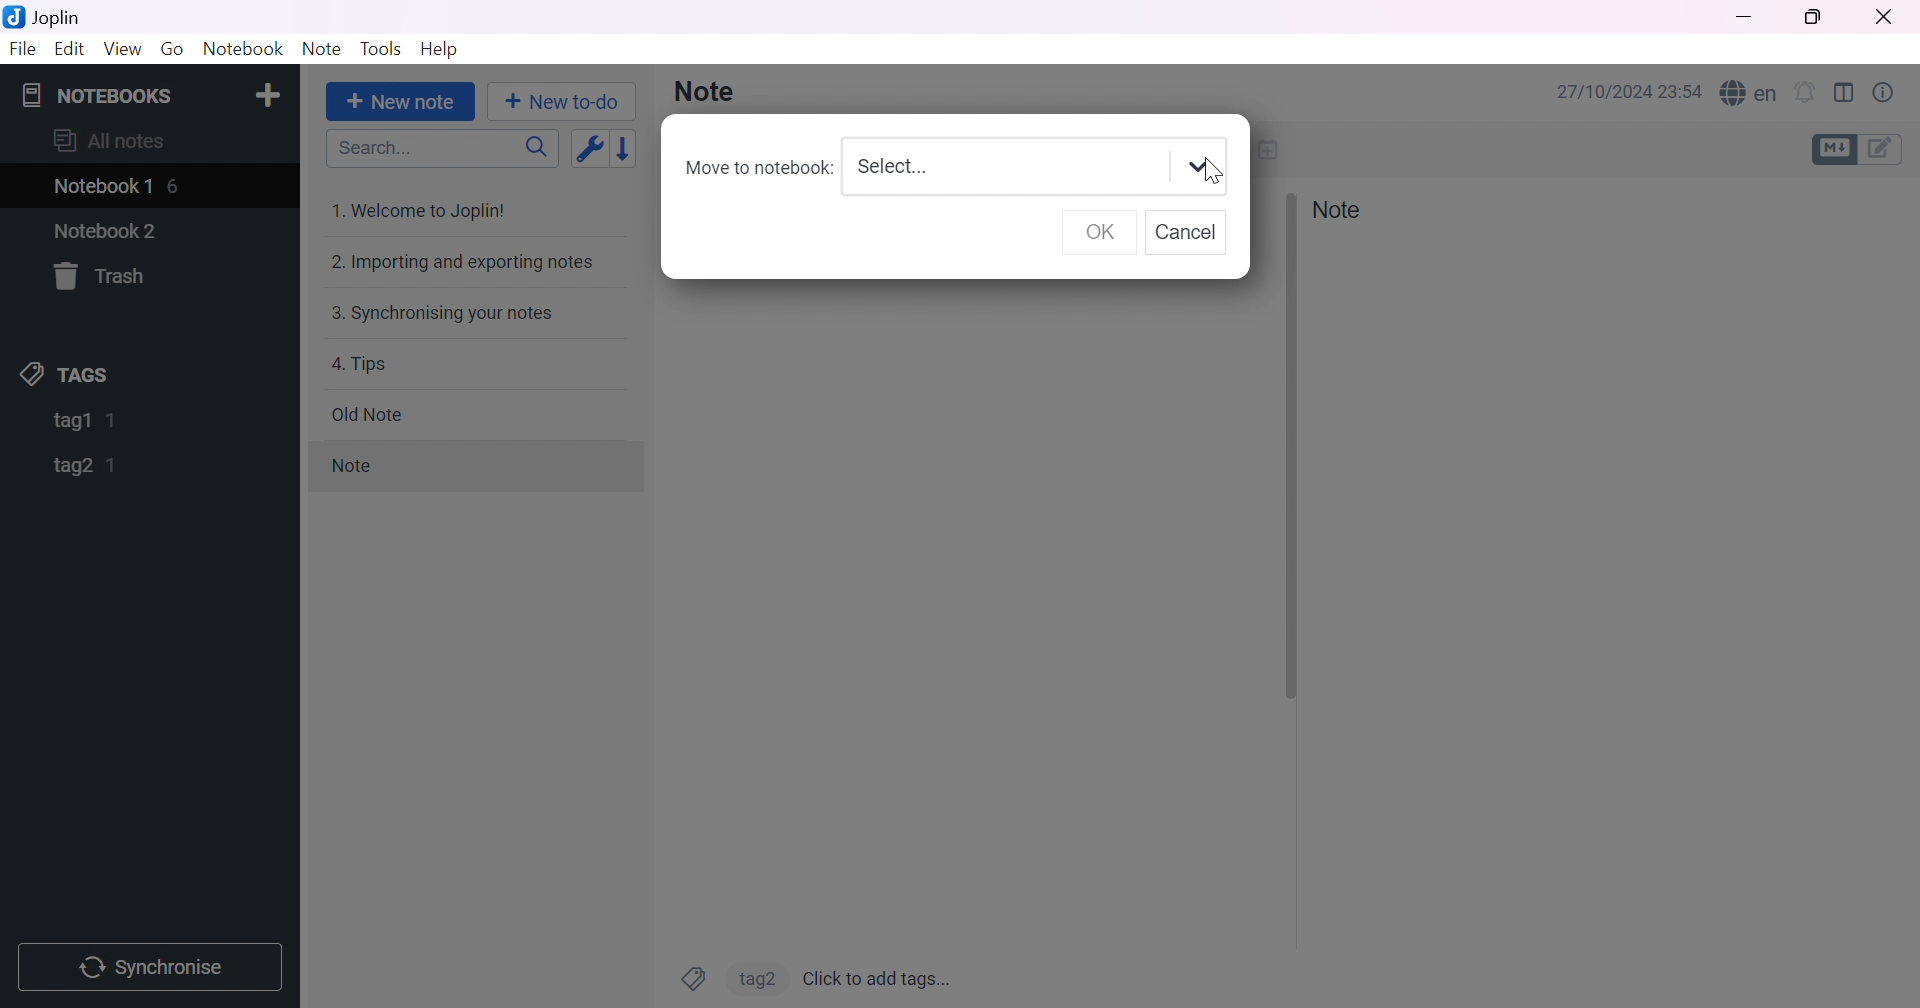  Describe the element at coordinates (109, 139) in the screenshot. I see `All notes` at that location.